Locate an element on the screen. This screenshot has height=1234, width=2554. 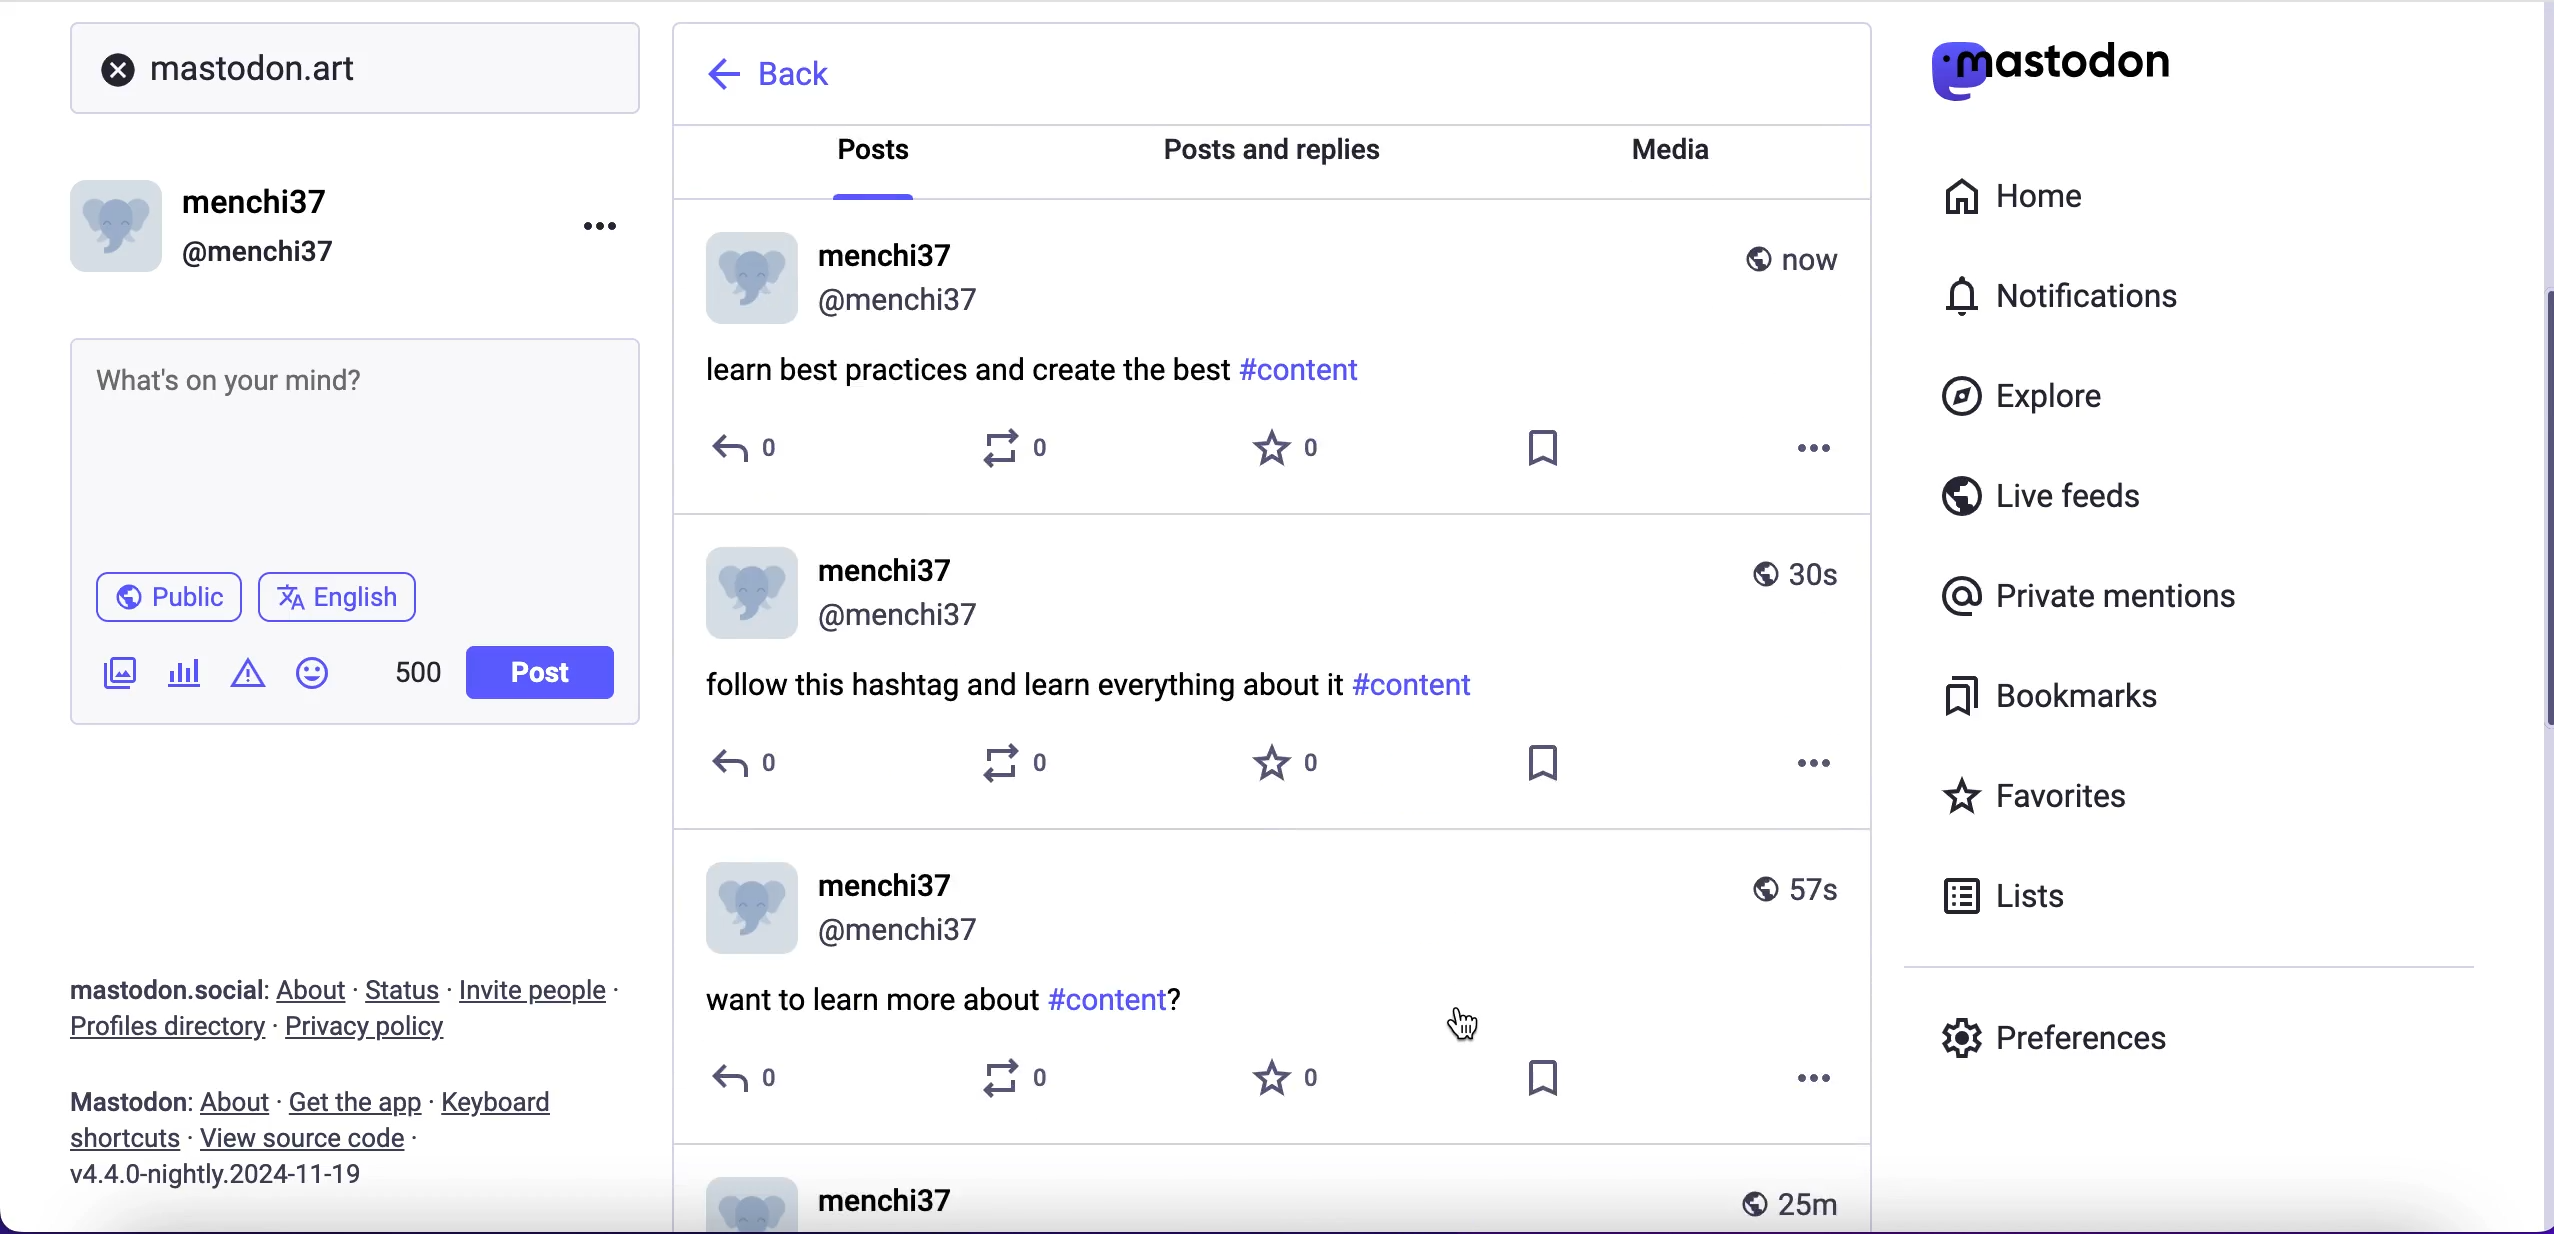
about is located at coordinates (238, 1104).